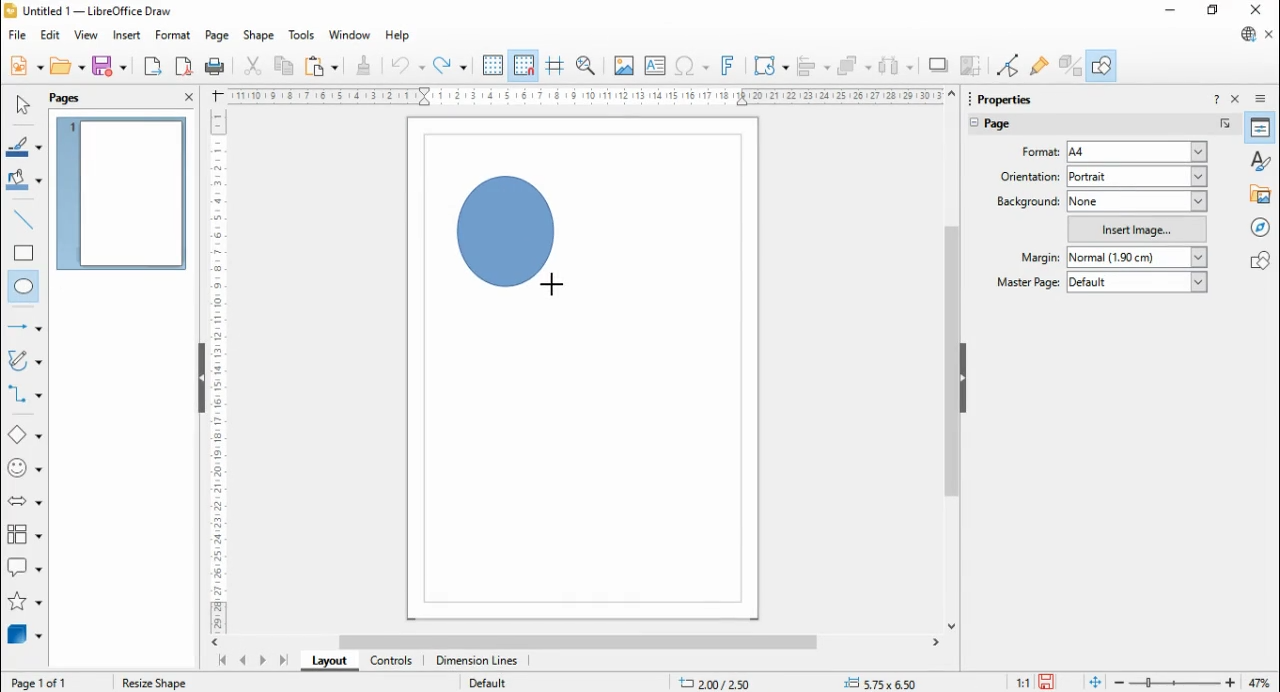  Describe the element at coordinates (728, 65) in the screenshot. I see `insert fontwork text` at that location.